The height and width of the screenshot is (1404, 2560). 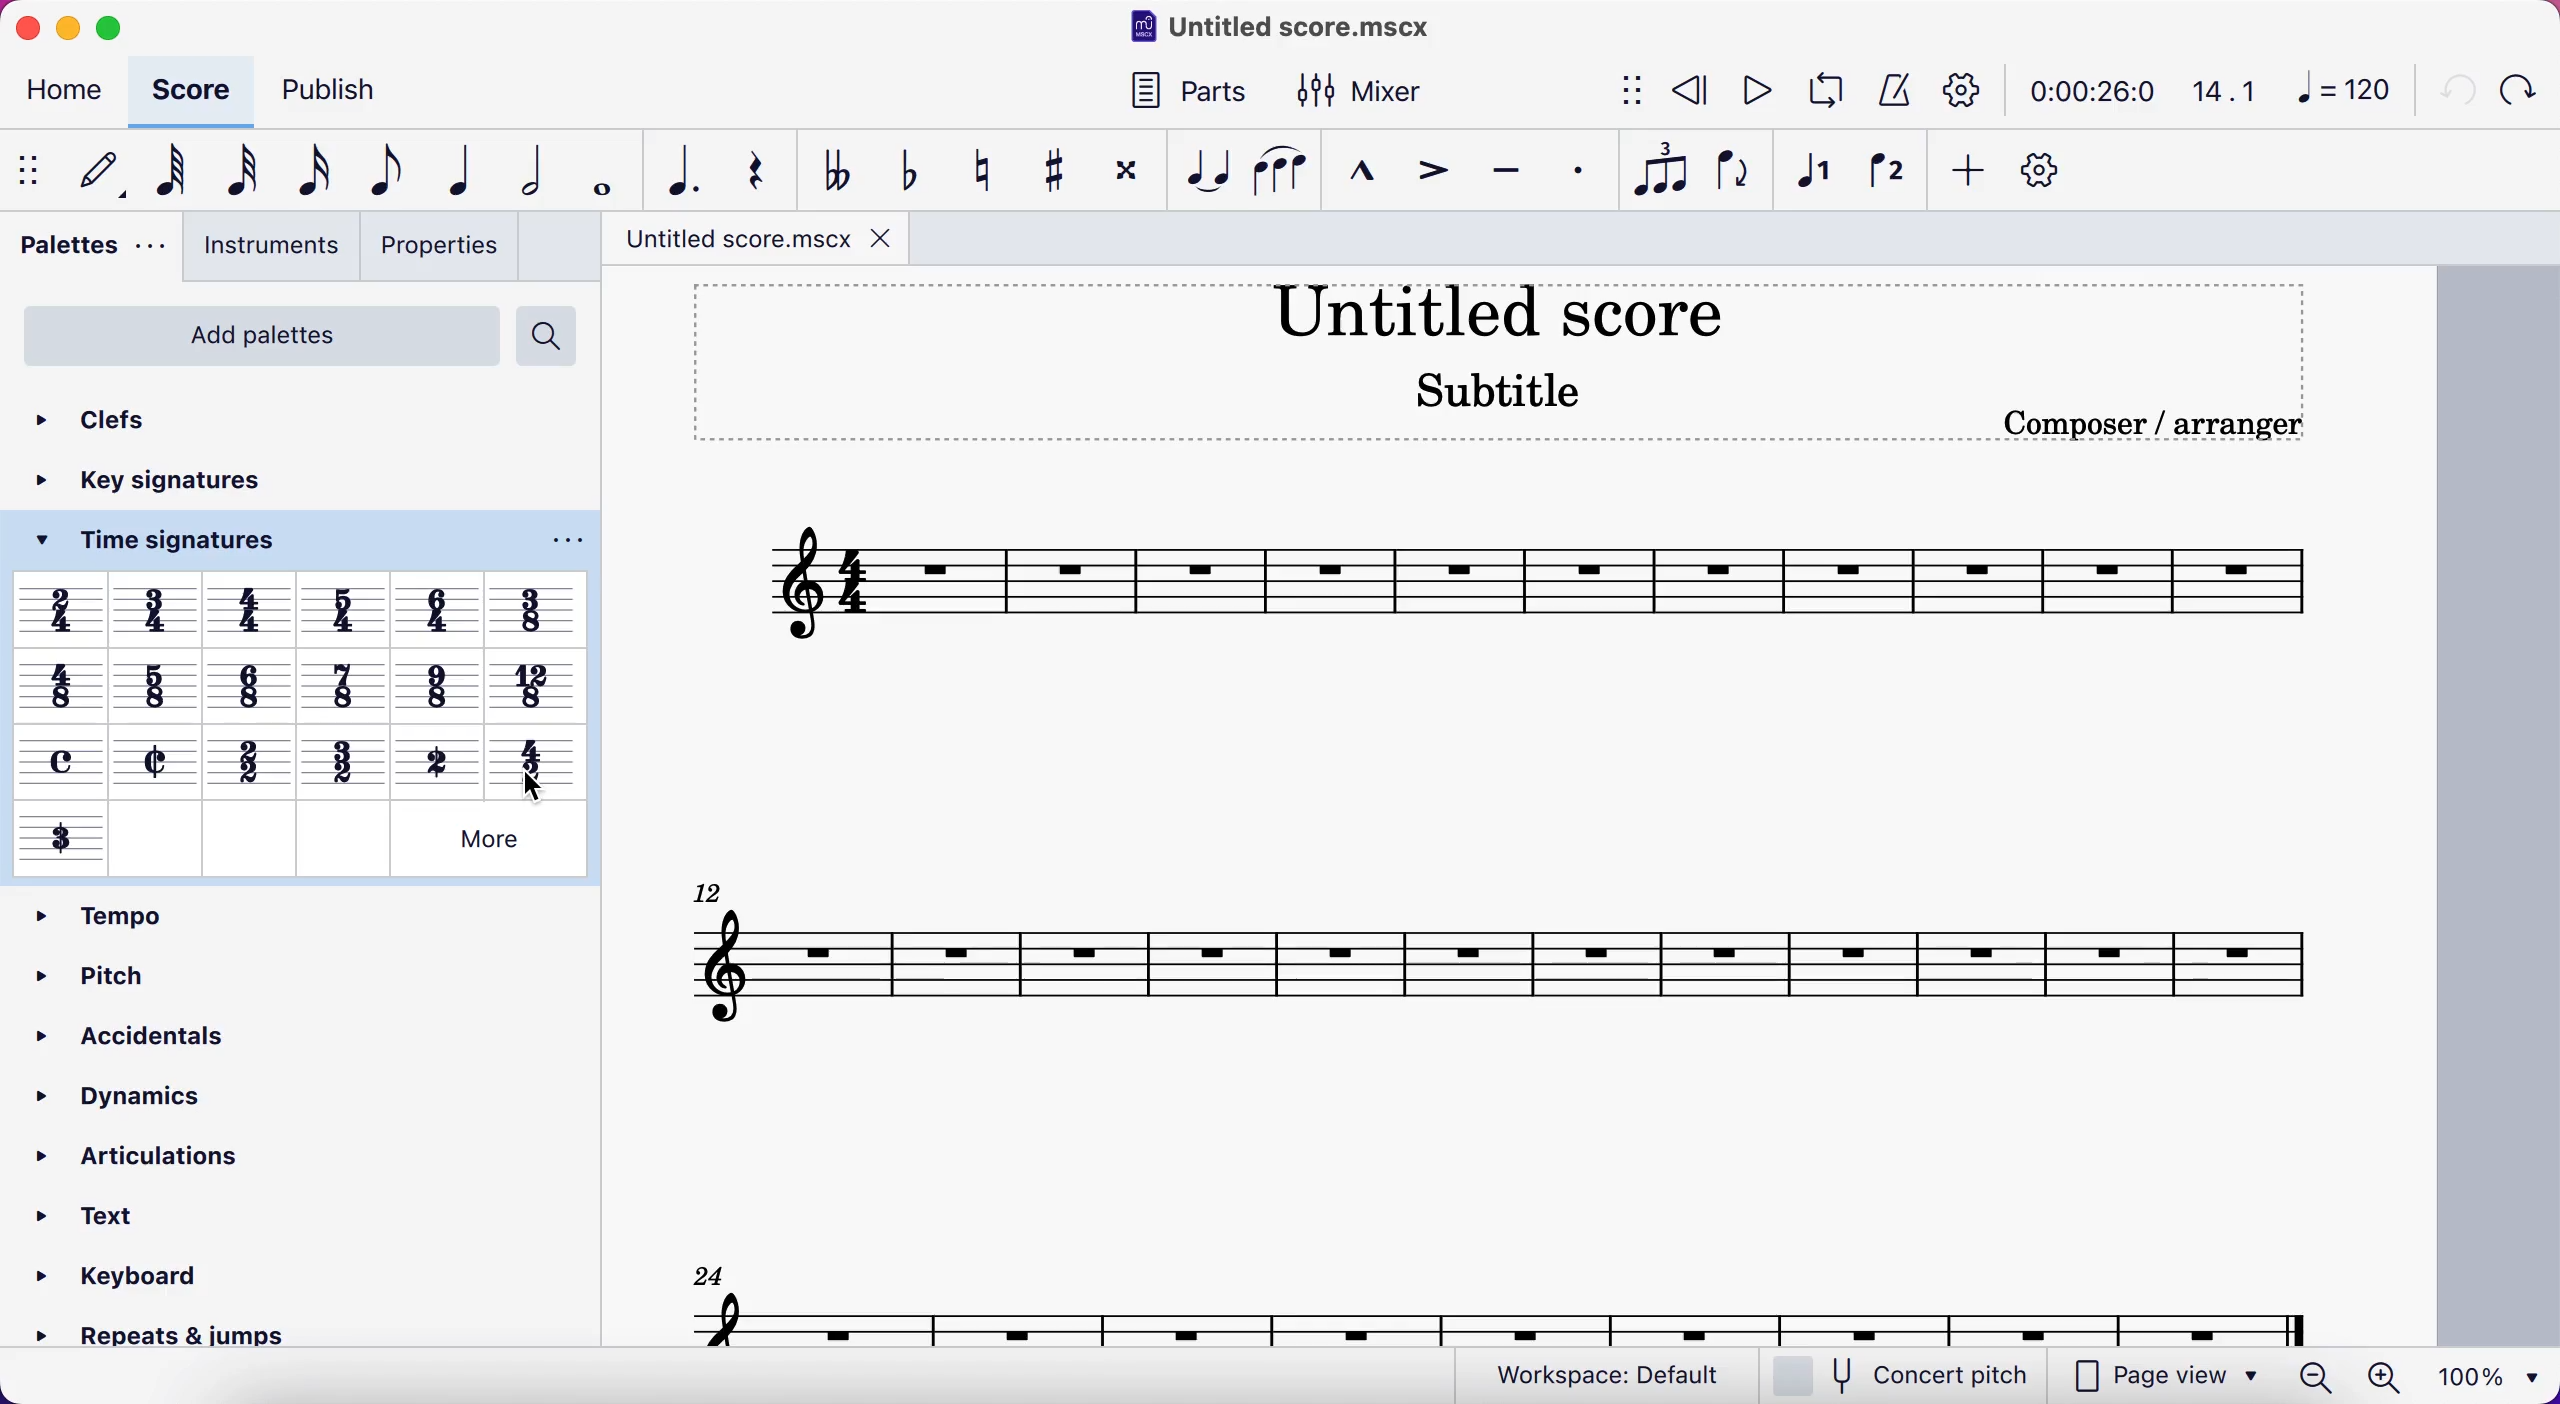 I want to click on accent, so click(x=1427, y=169).